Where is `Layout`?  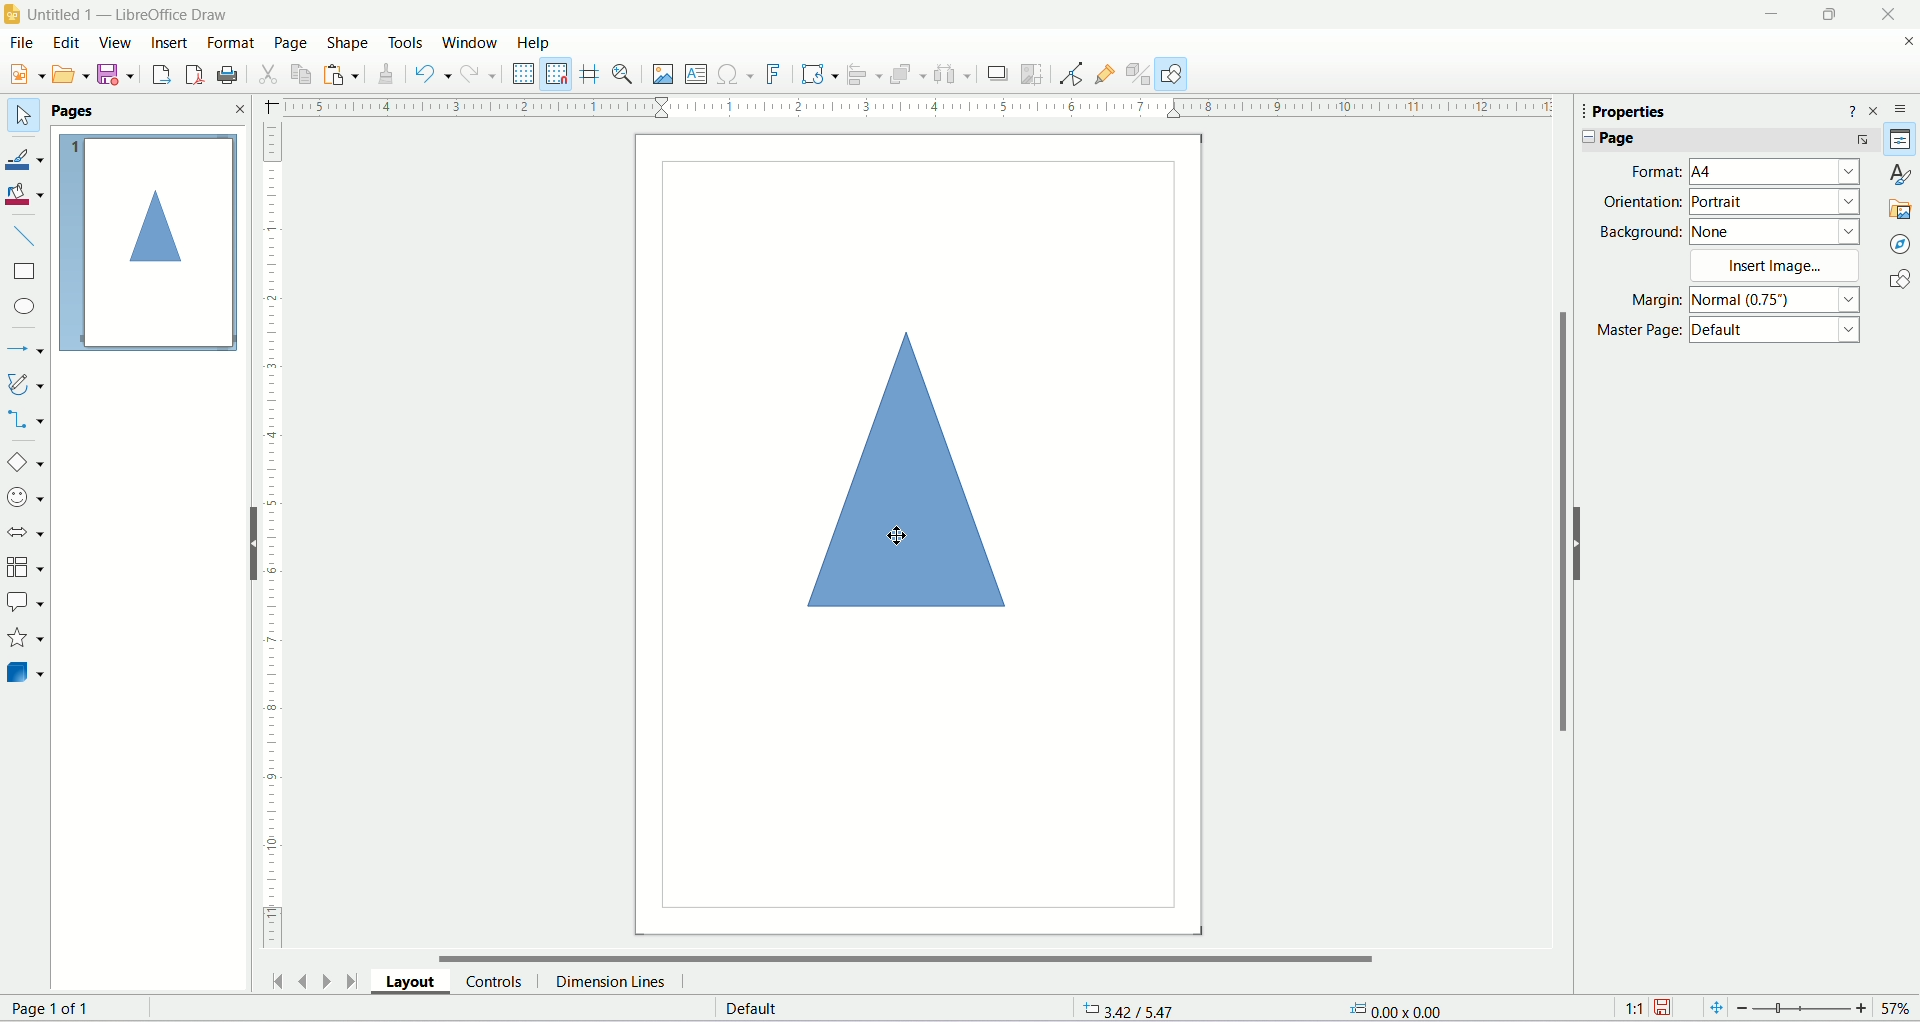
Layout is located at coordinates (409, 984).